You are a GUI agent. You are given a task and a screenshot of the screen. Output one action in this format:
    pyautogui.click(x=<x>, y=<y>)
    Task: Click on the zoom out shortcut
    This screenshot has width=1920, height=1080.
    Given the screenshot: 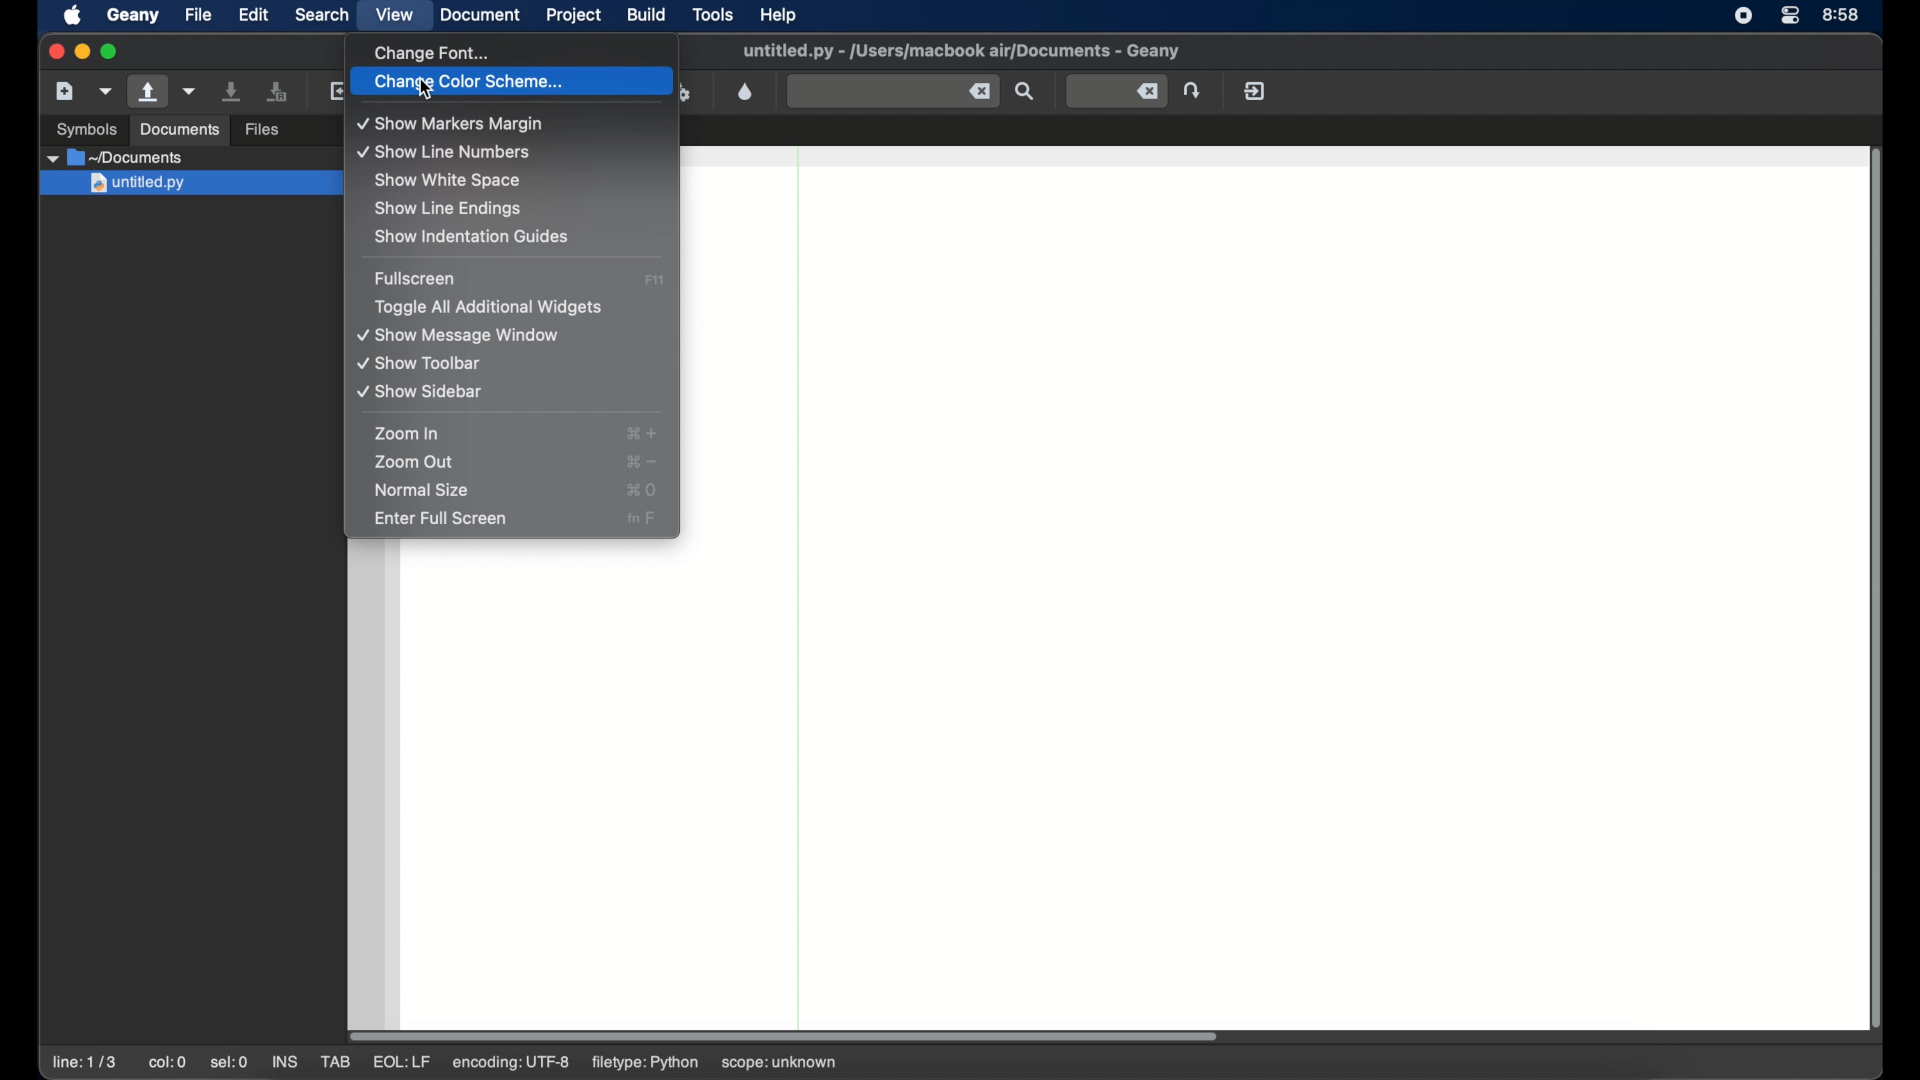 What is the action you would take?
    pyautogui.click(x=644, y=462)
    